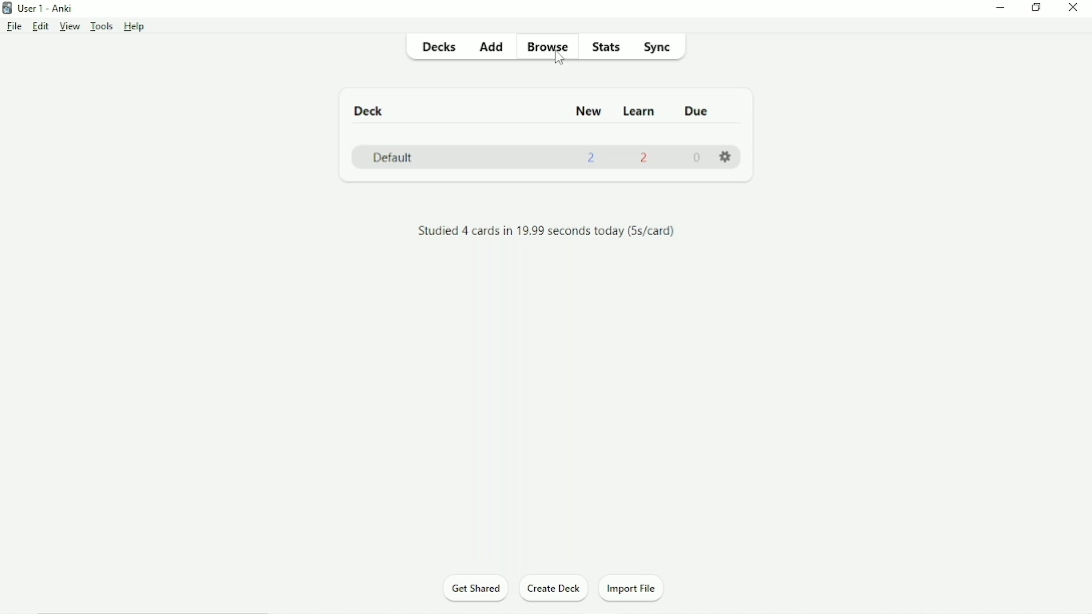 The width and height of the screenshot is (1092, 614). Describe the element at coordinates (592, 157) in the screenshot. I see `2` at that location.